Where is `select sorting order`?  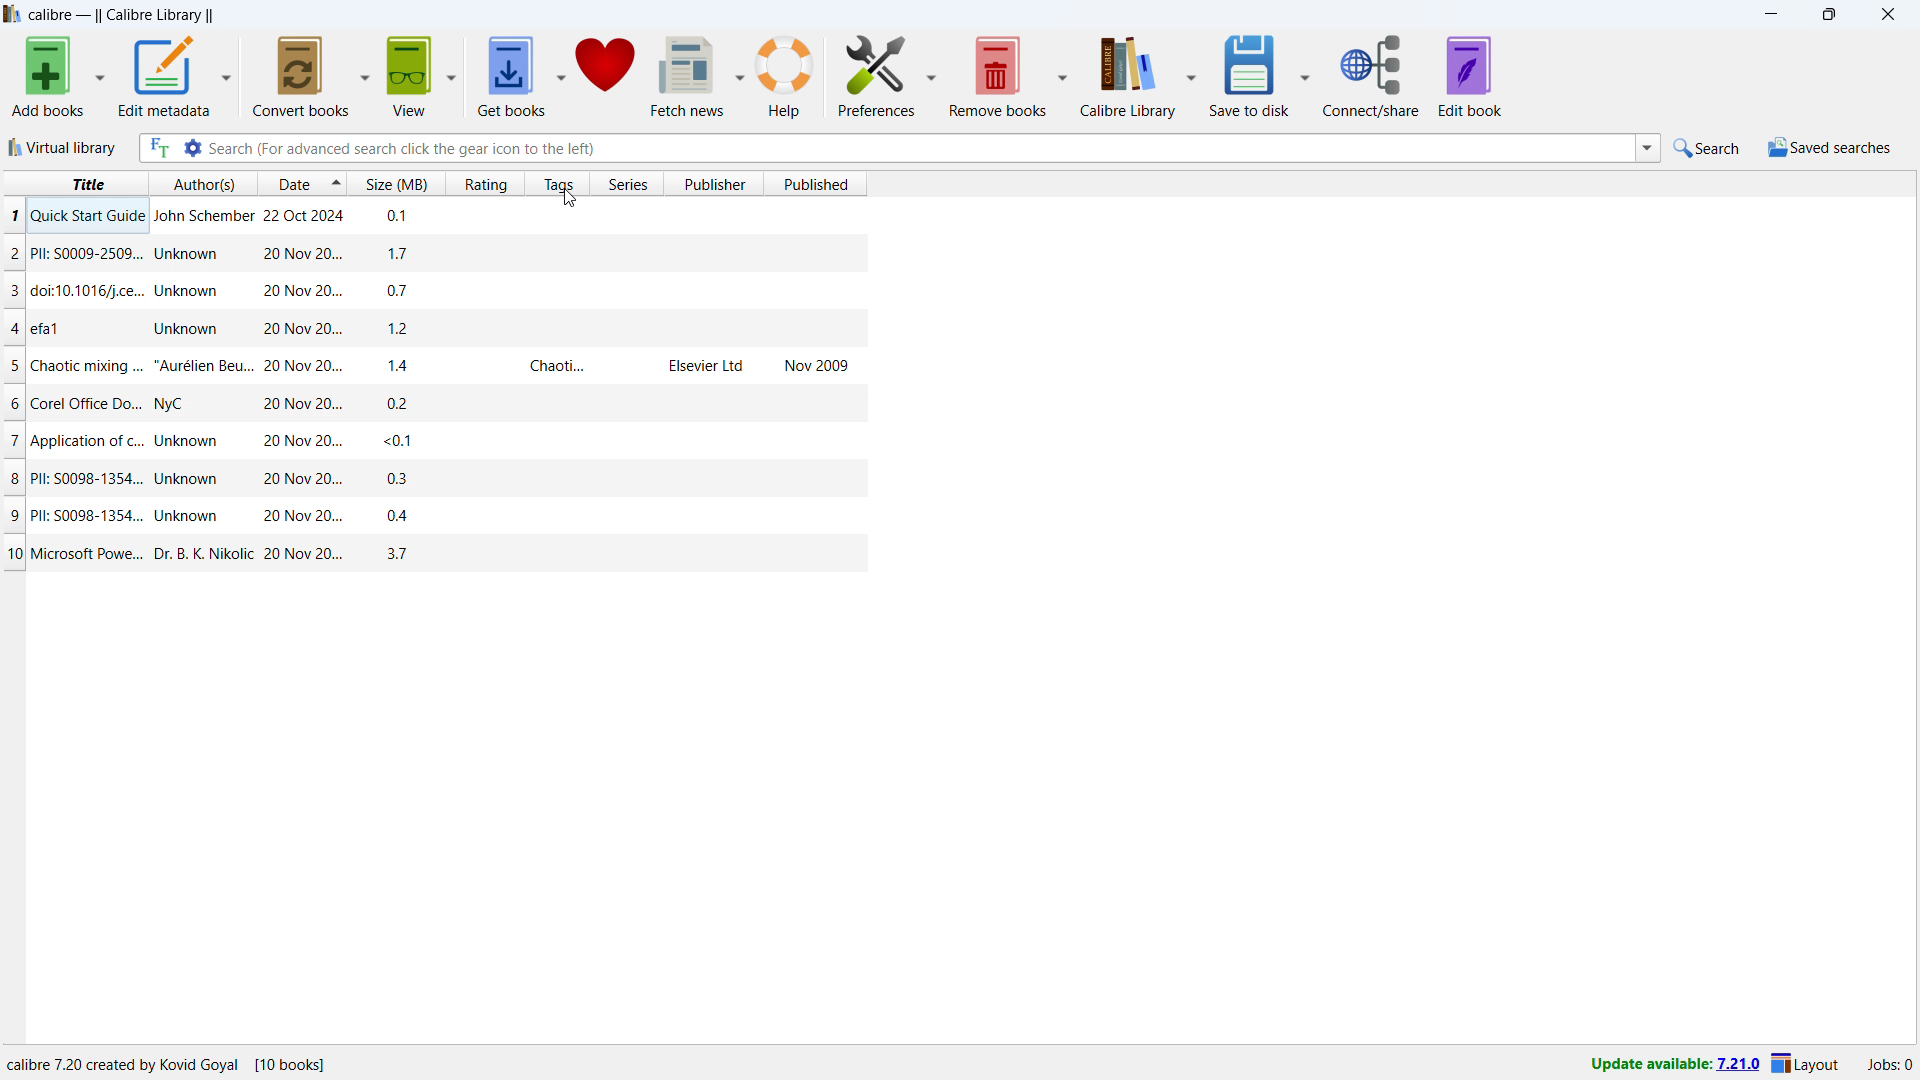 select sorting order is located at coordinates (336, 183).